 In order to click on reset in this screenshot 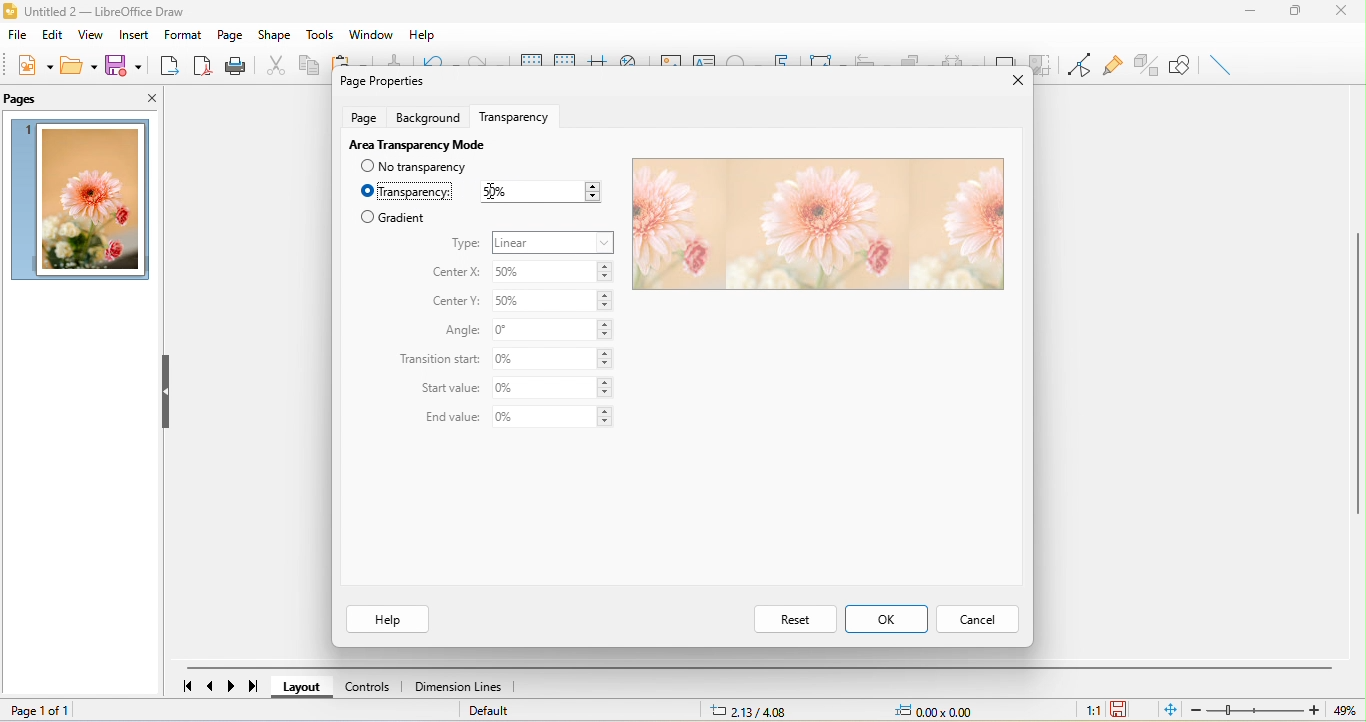, I will do `click(794, 618)`.